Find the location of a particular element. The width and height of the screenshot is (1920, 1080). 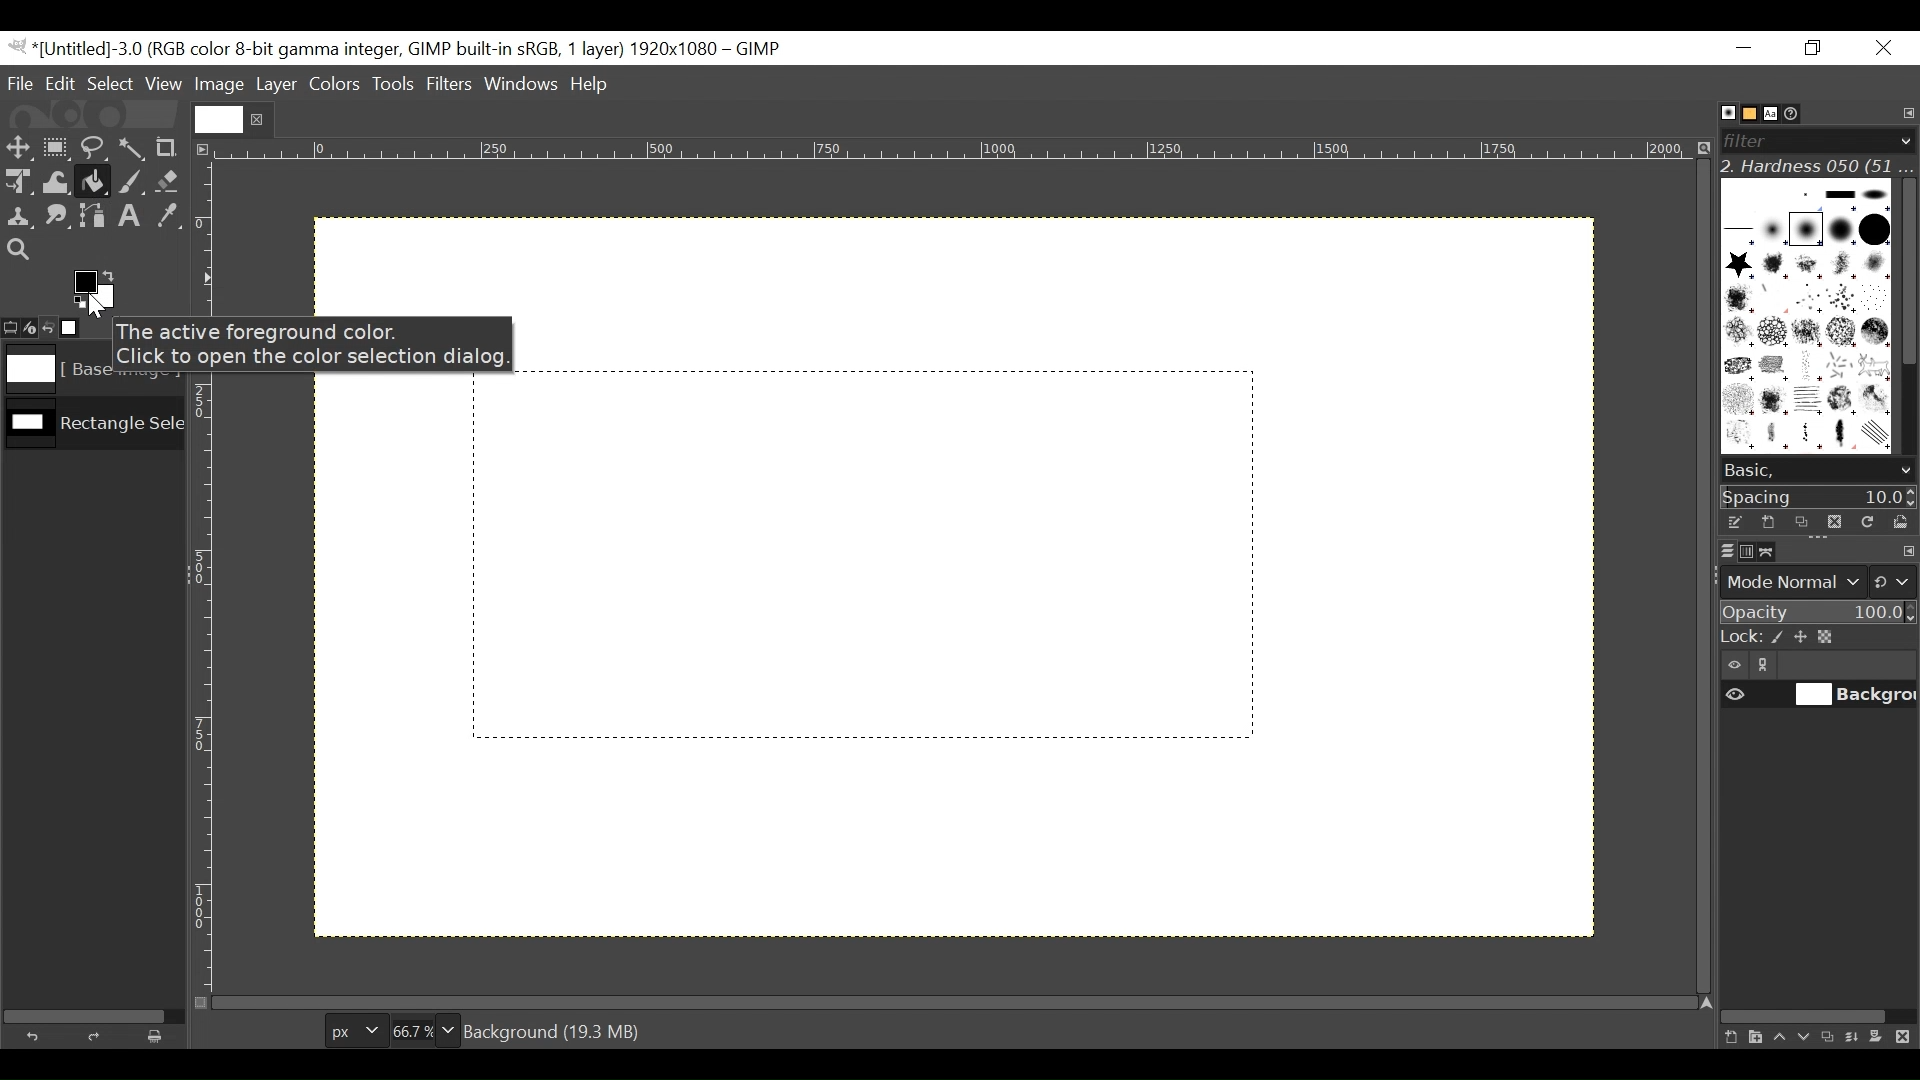

Background (19.3 MB) is located at coordinates (557, 1030).